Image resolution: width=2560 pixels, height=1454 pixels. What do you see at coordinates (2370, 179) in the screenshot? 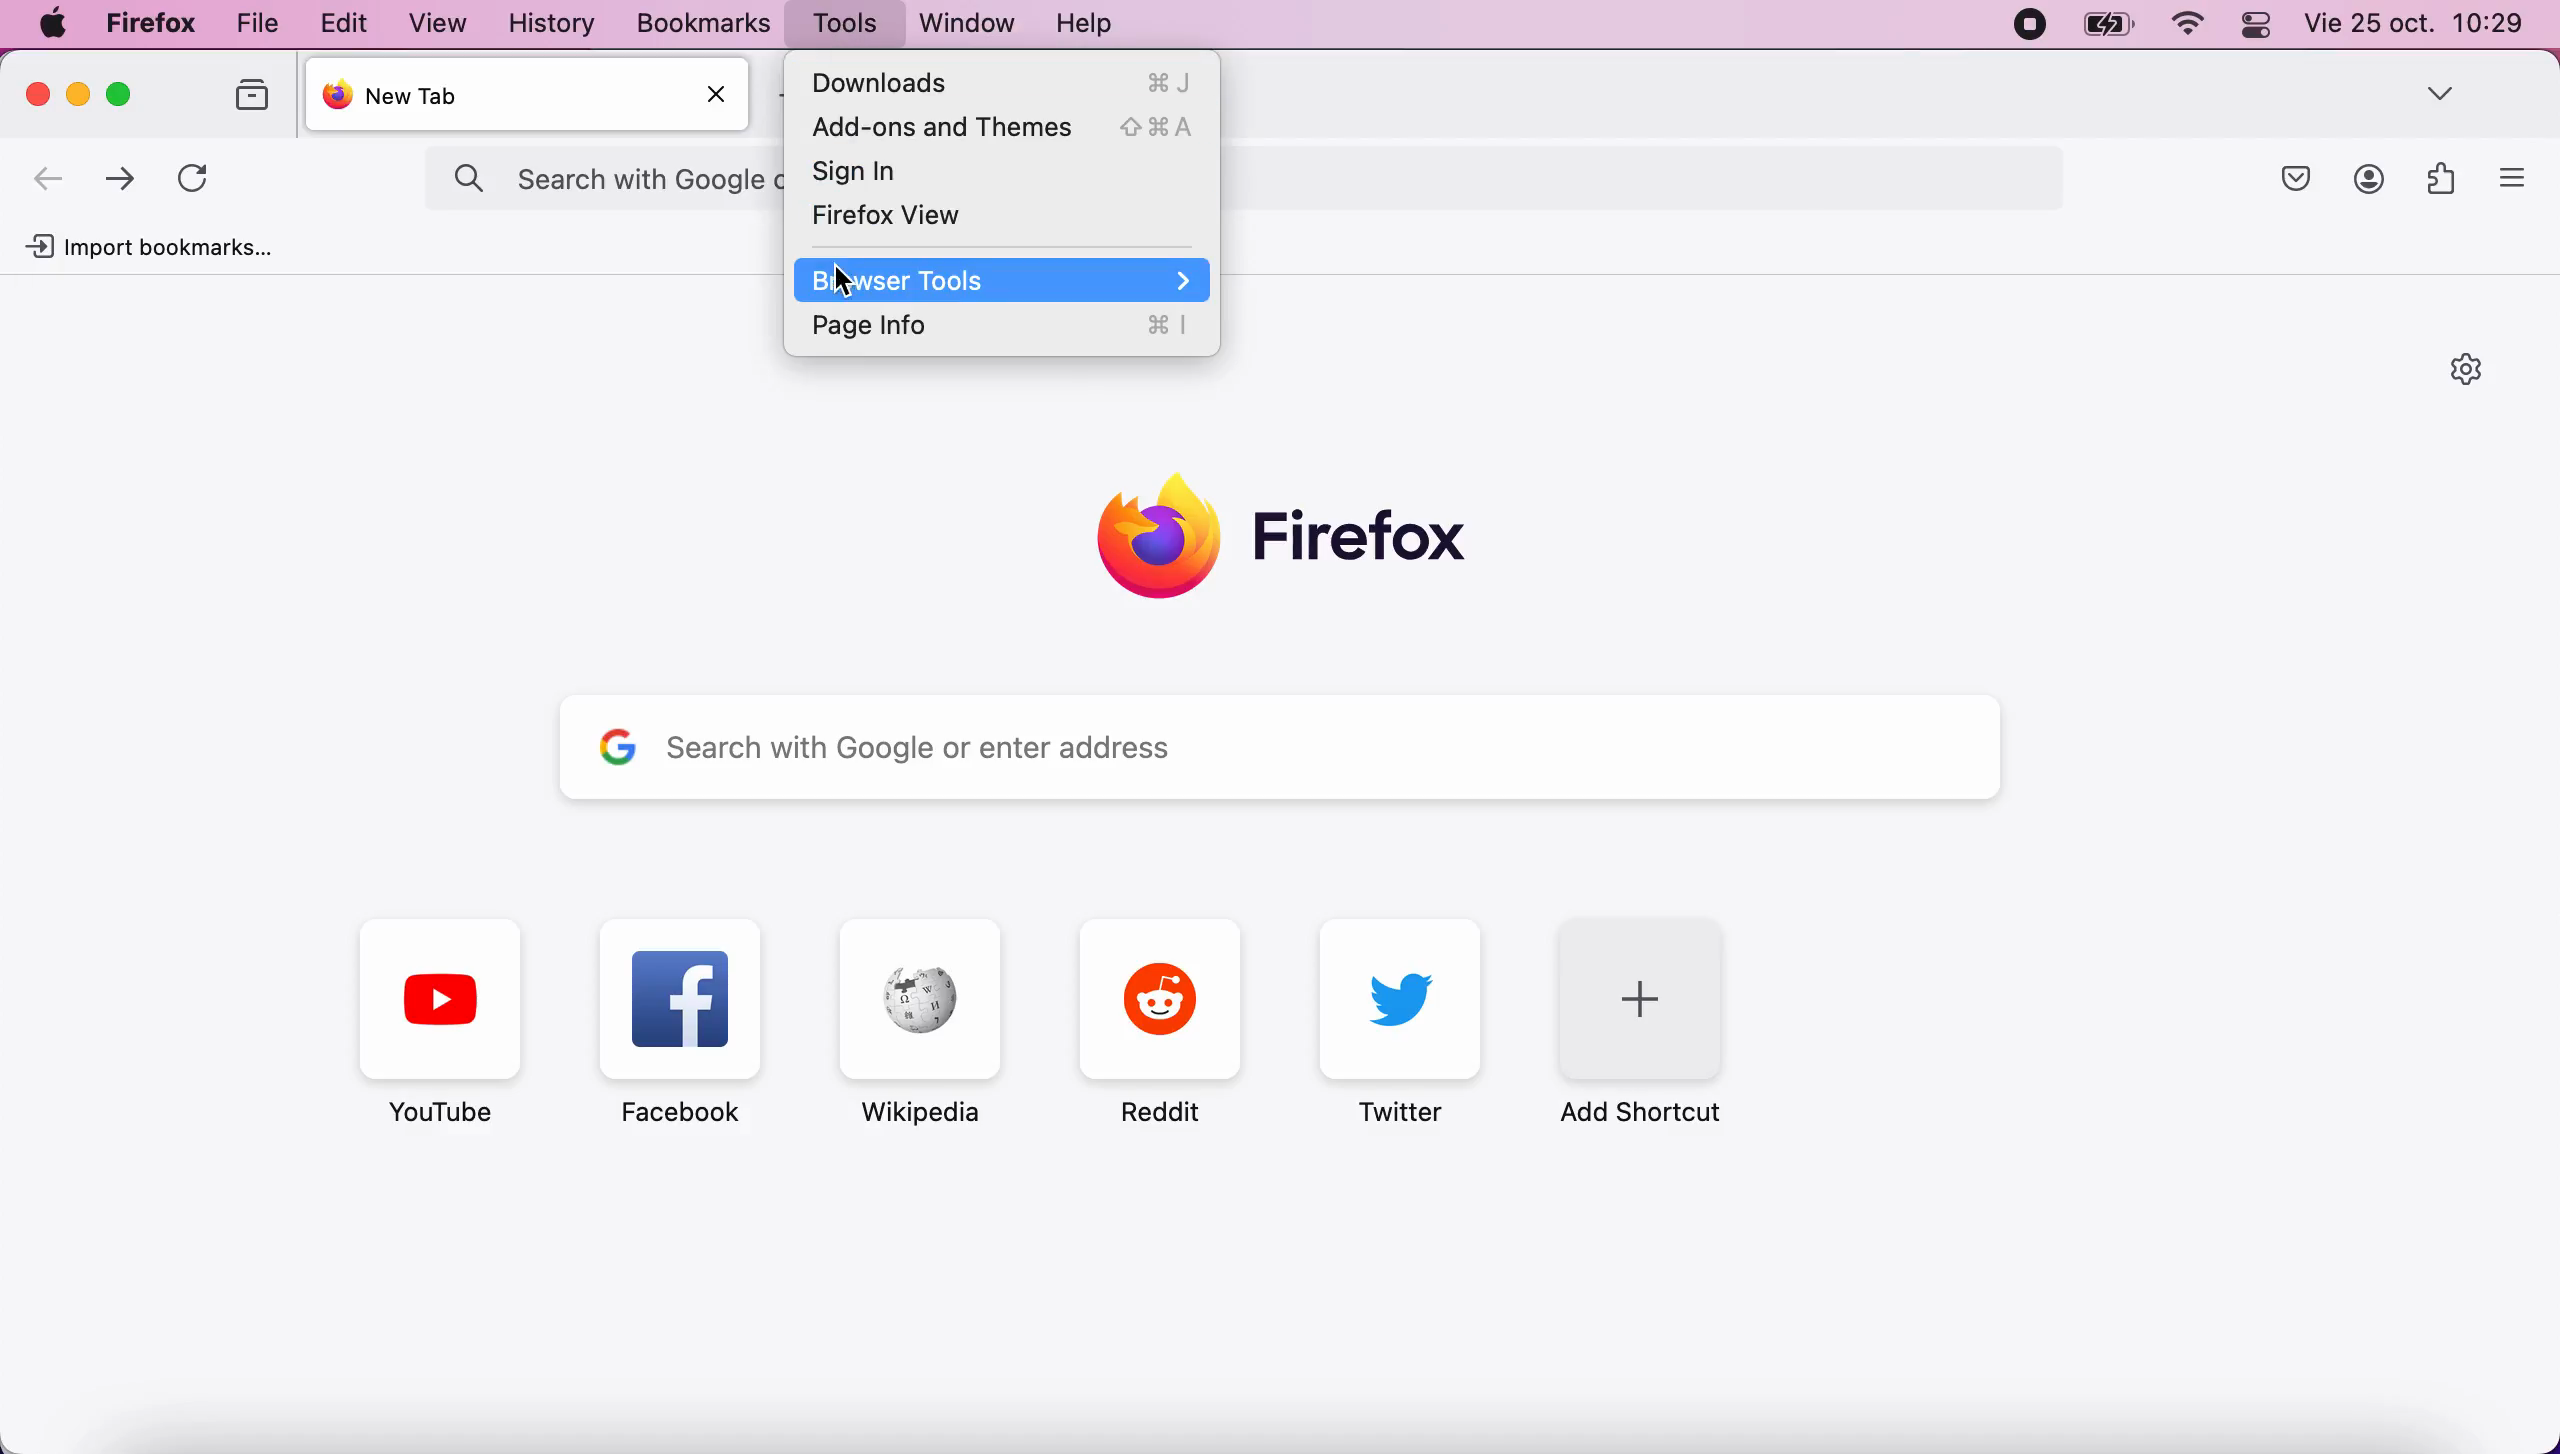
I see `Profile` at bounding box center [2370, 179].